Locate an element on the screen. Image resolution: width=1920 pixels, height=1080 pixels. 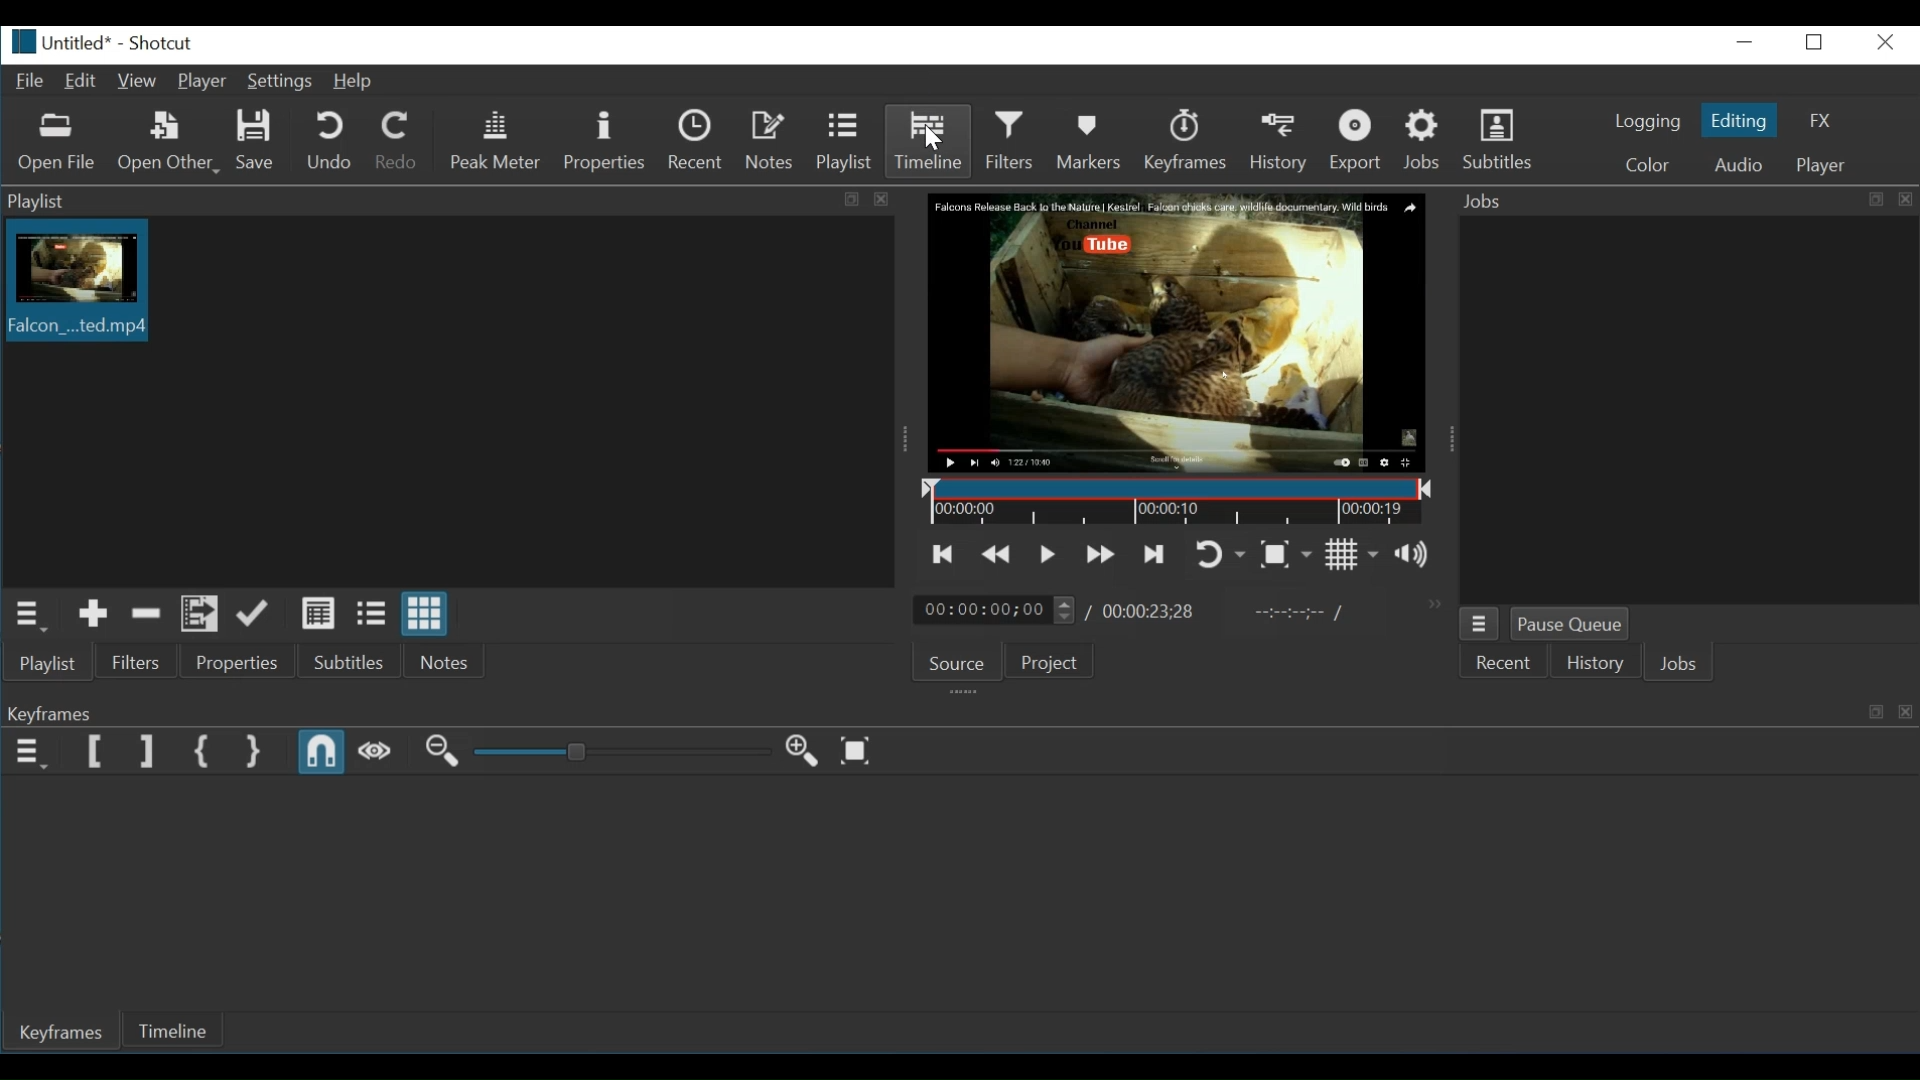
Jobs is located at coordinates (1678, 665).